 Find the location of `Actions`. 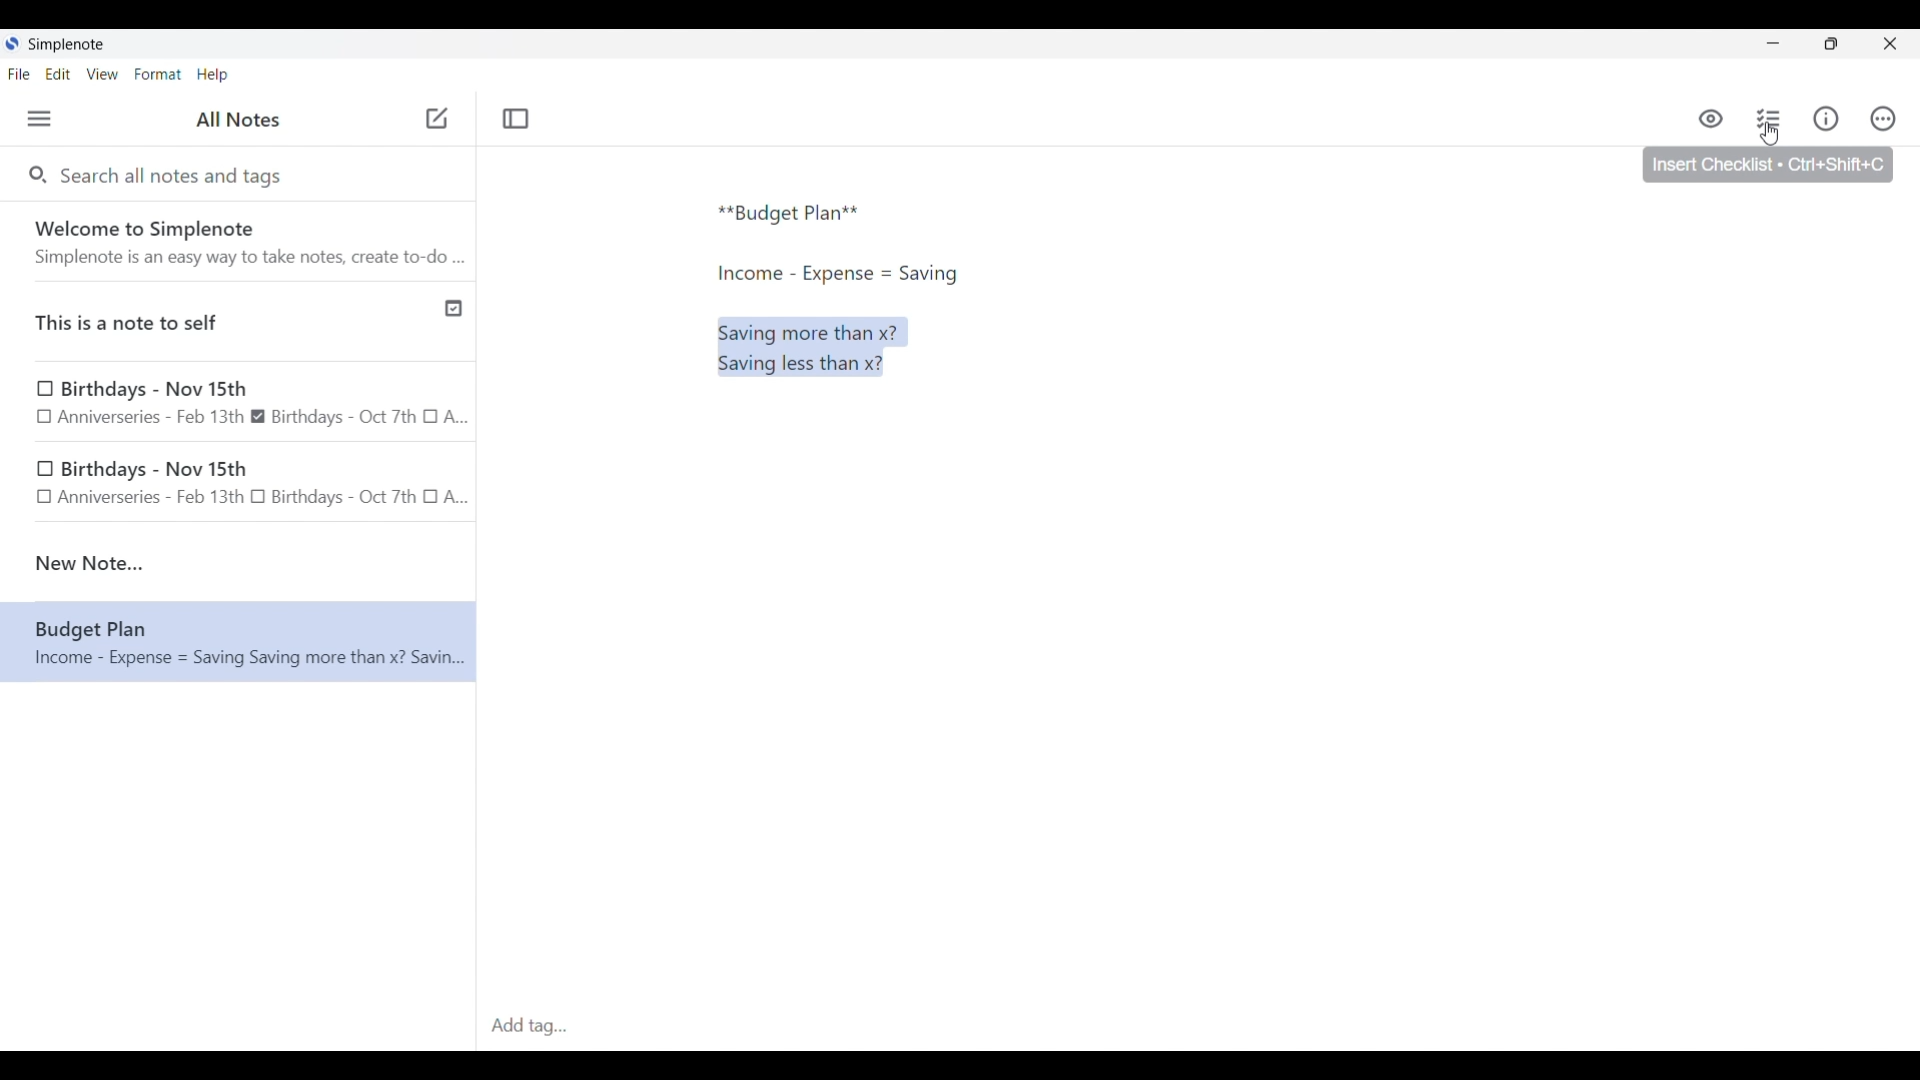

Actions is located at coordinates (1882, 119).